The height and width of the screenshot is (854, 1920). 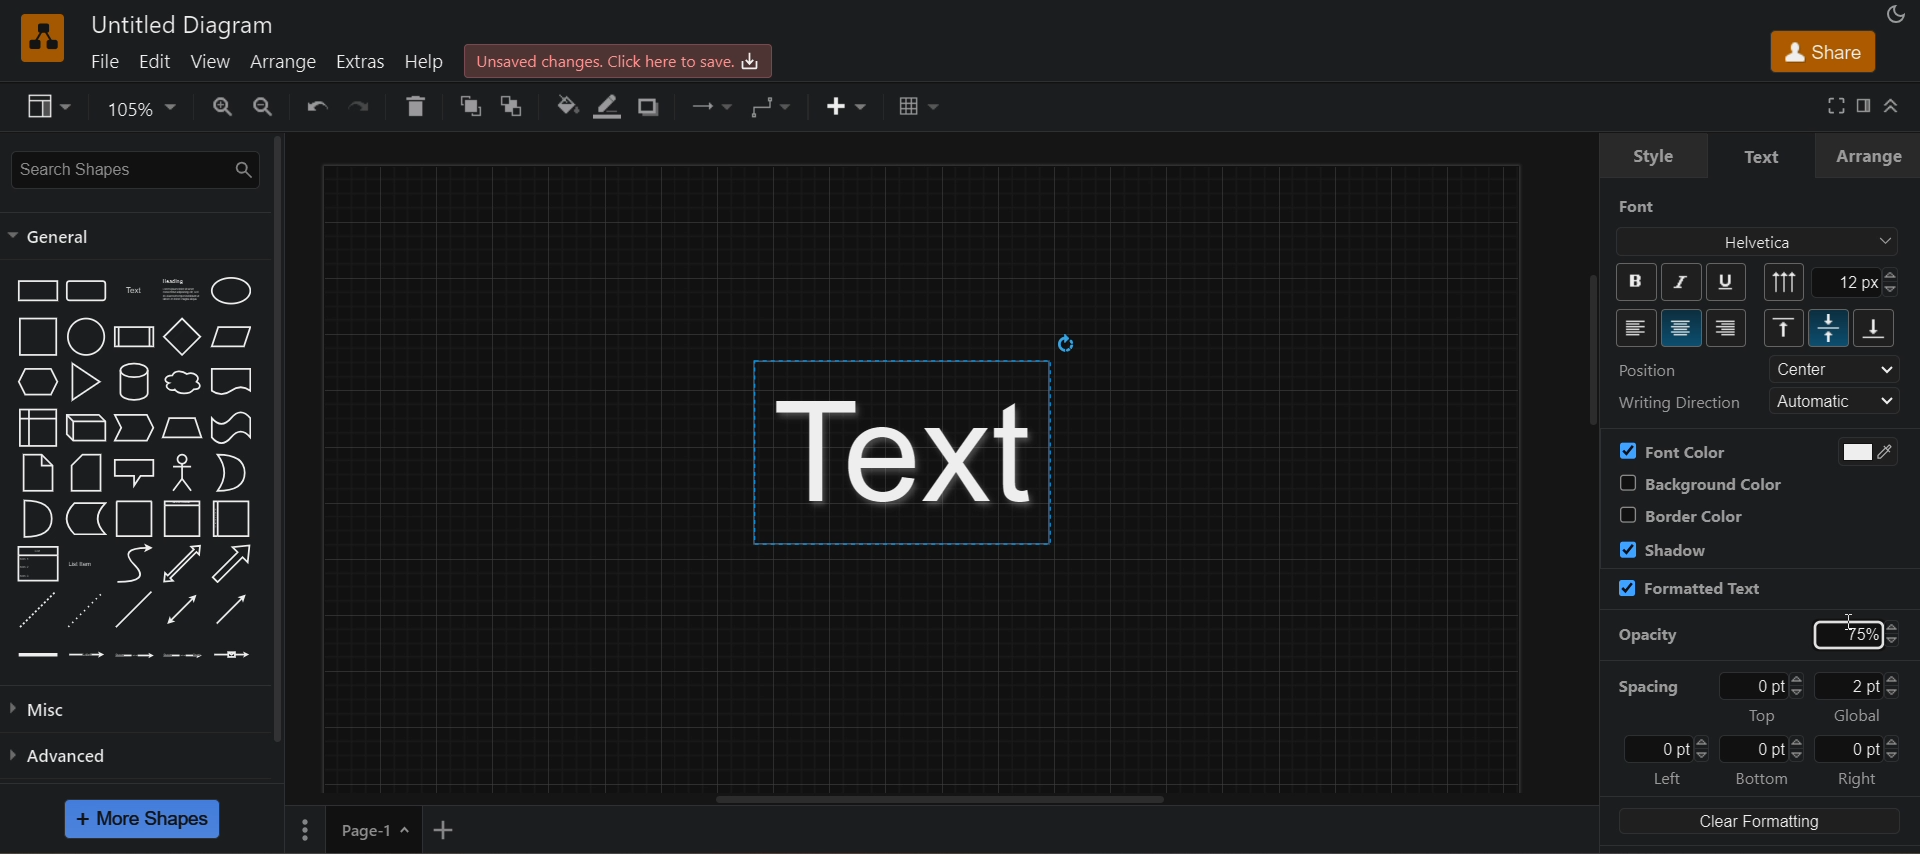 I want to click on redo, so click(x=363, y=104).